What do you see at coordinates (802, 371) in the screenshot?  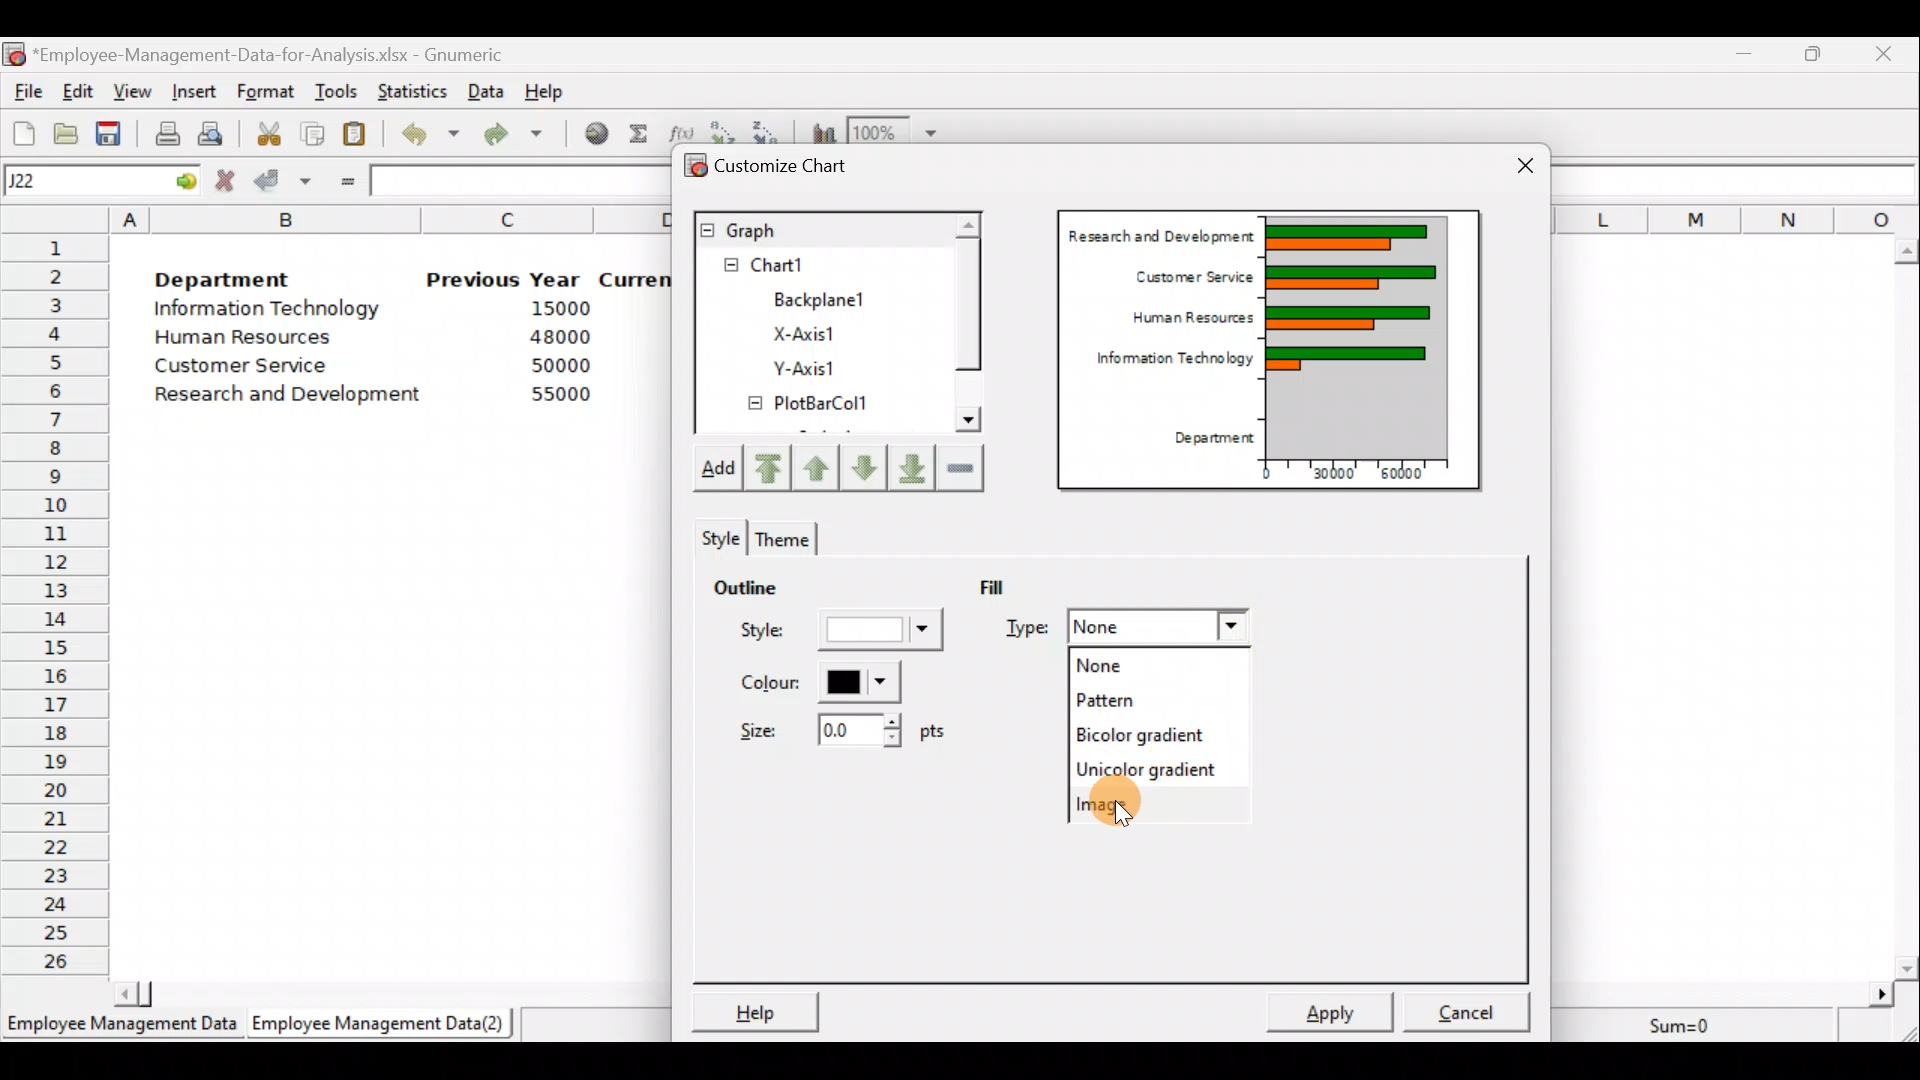 I see `Y-axis1` at bounding box center [802, 371].